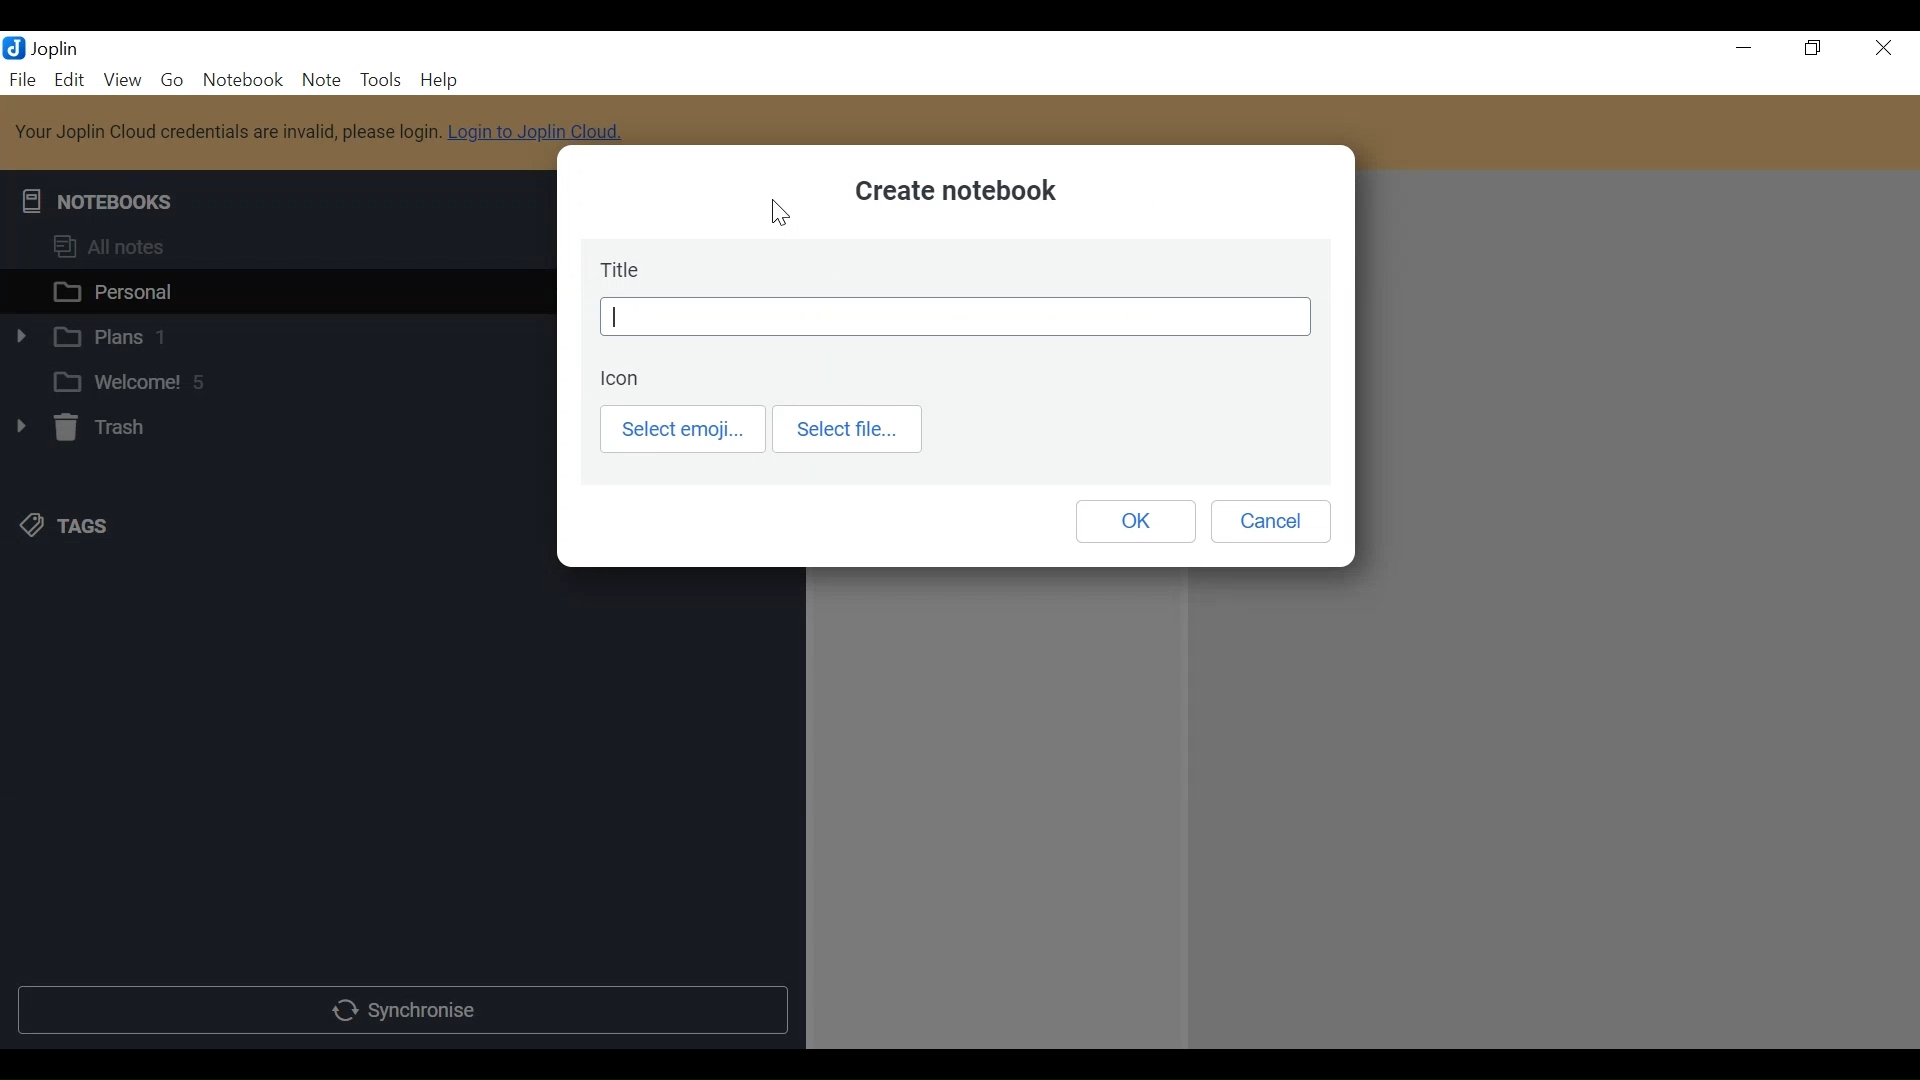 Image resolution: width=1920 pixels, height=1080 pixels. Describe the element at coordinates (61, 525) in the screenshot. I see `Tags` at that location.